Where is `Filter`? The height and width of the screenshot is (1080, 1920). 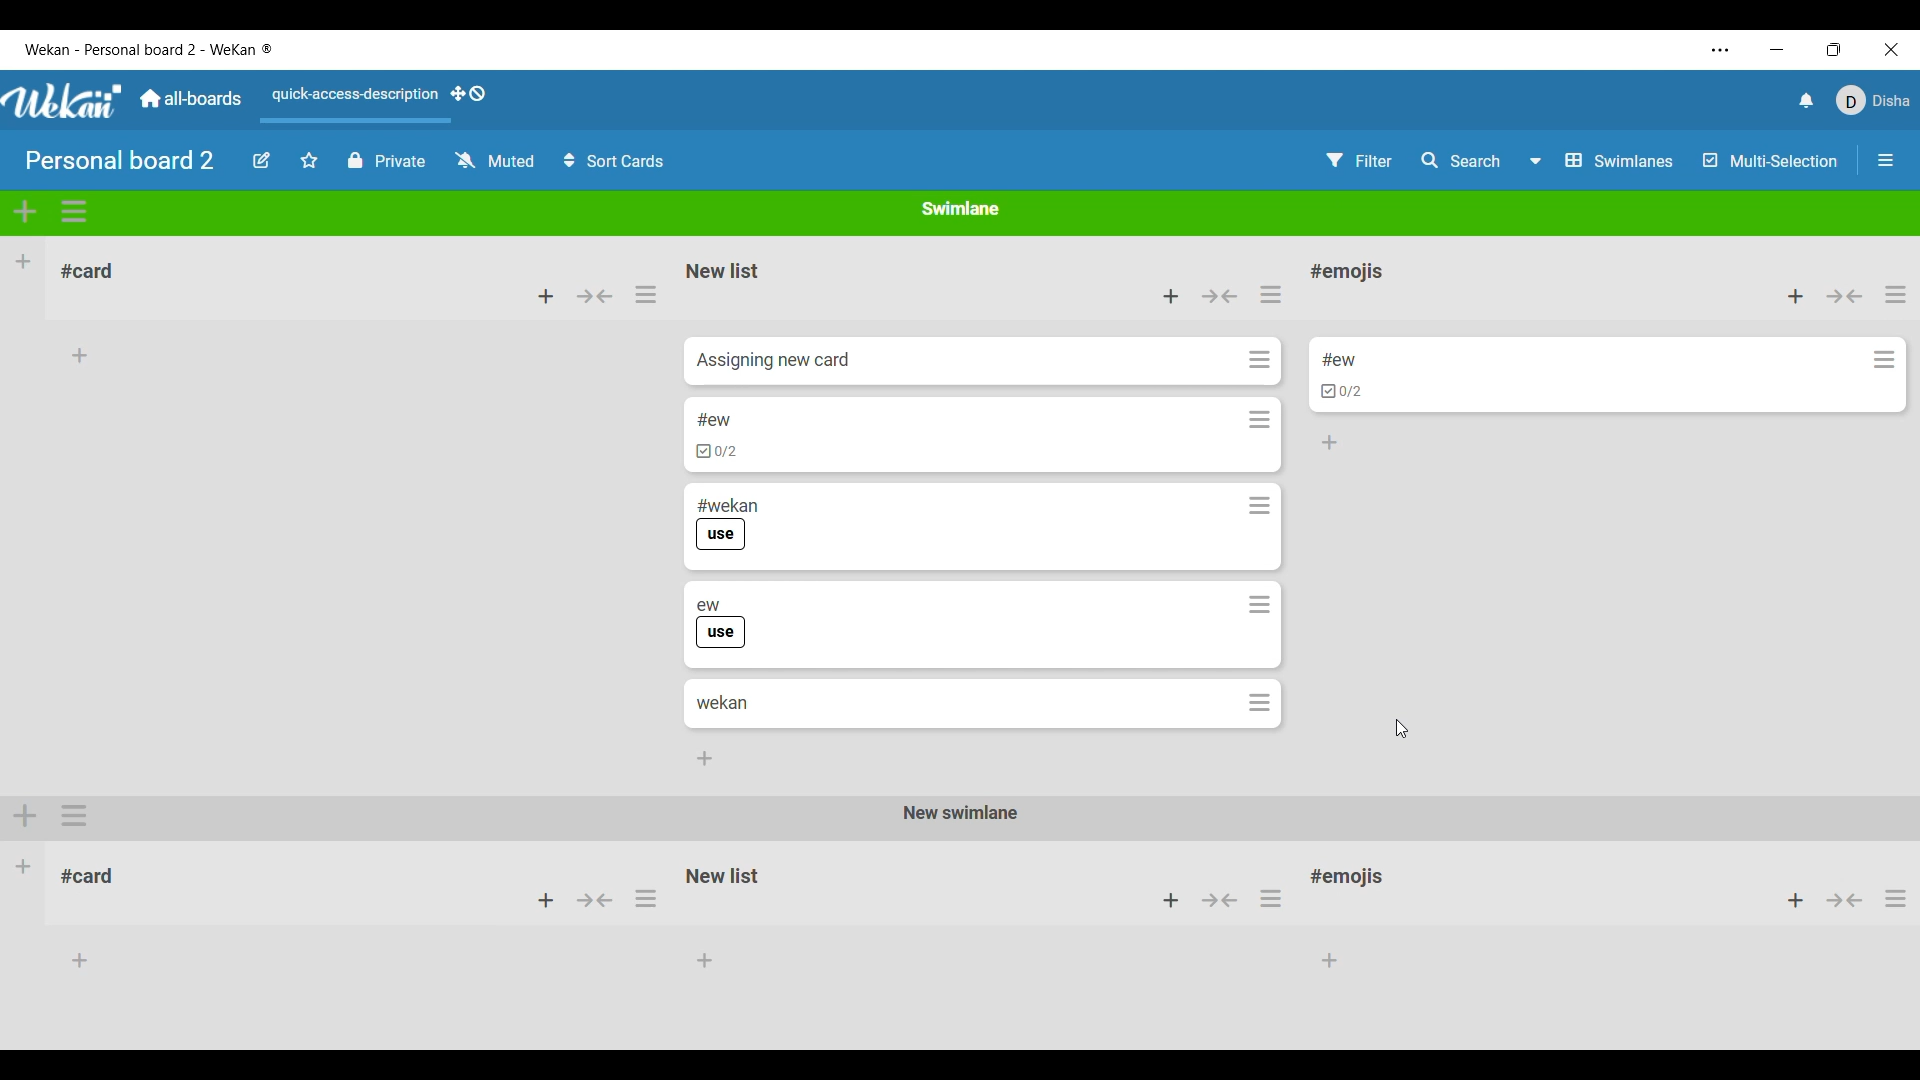 Filter is located at coordinates (1359, 161).